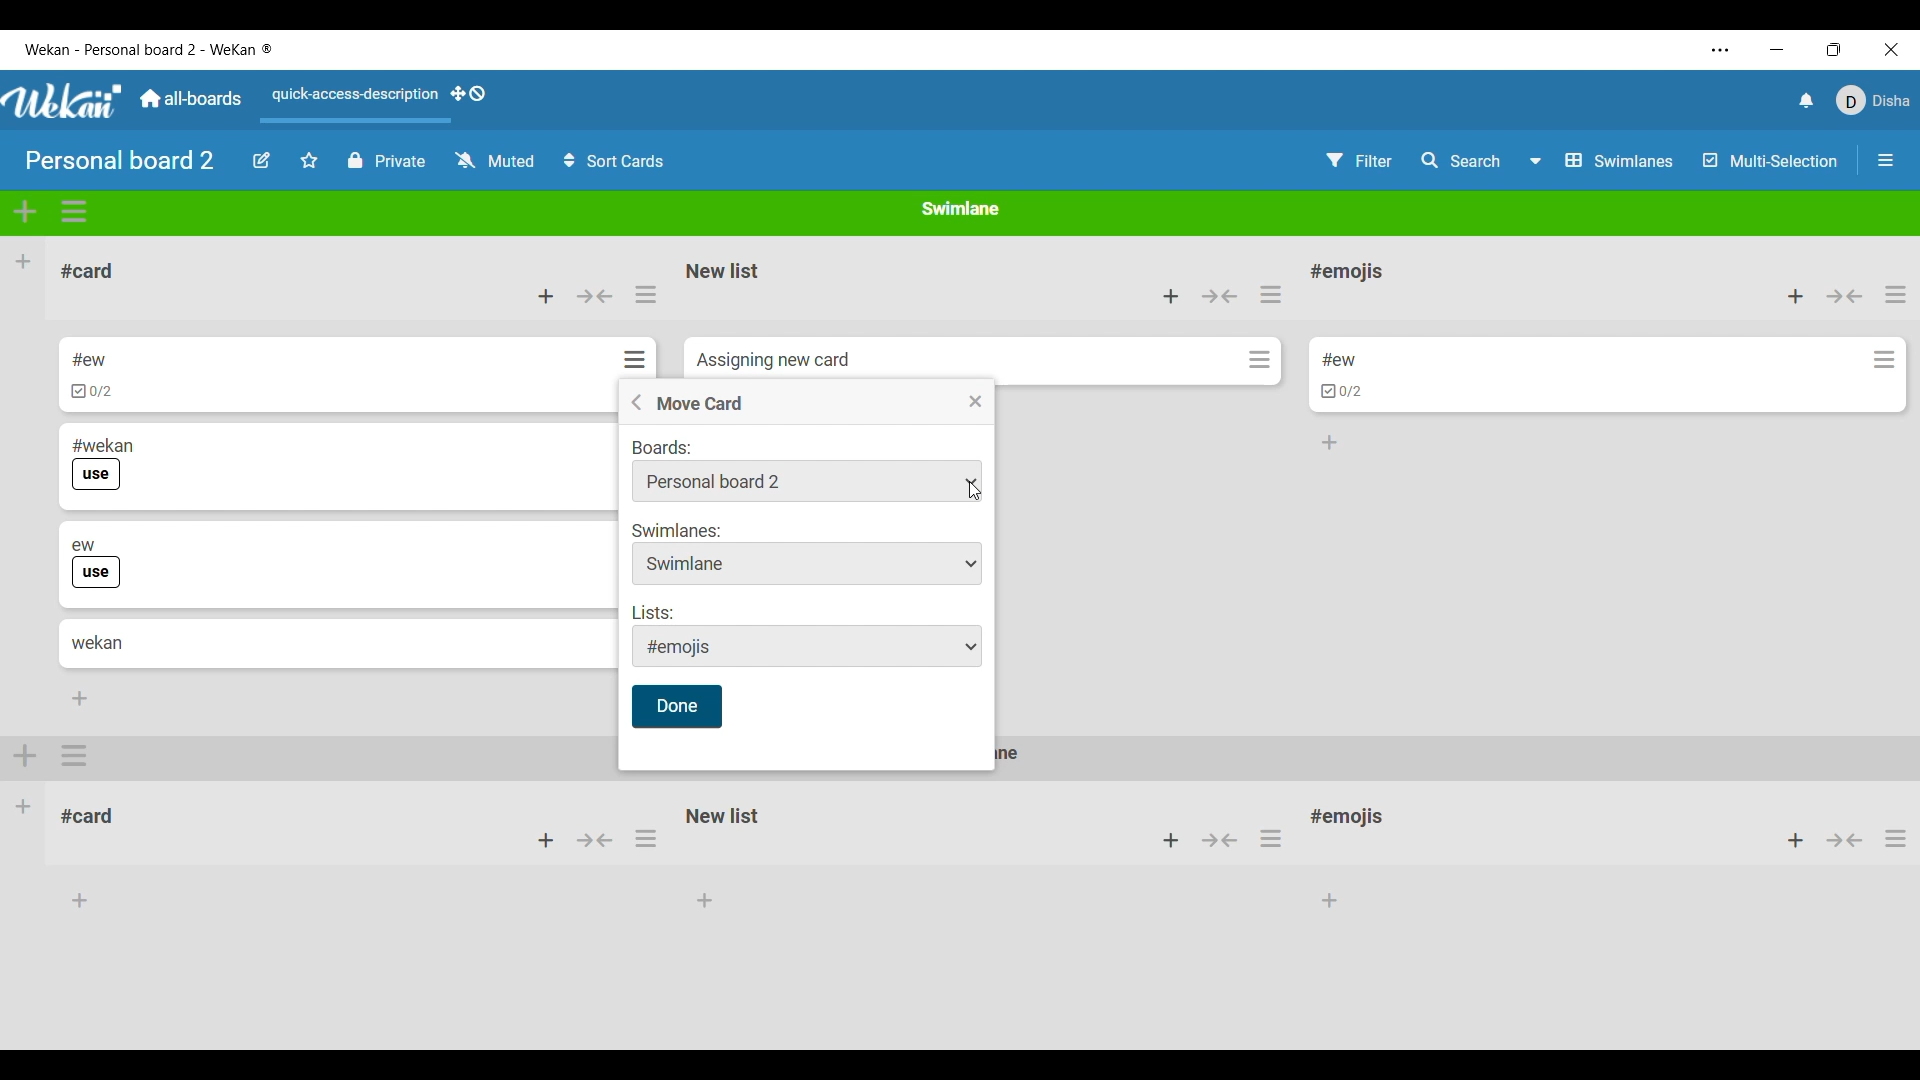 The width and height of the screenshot is (1920, 1080). I want to click on List actions, so click(1270, 294).